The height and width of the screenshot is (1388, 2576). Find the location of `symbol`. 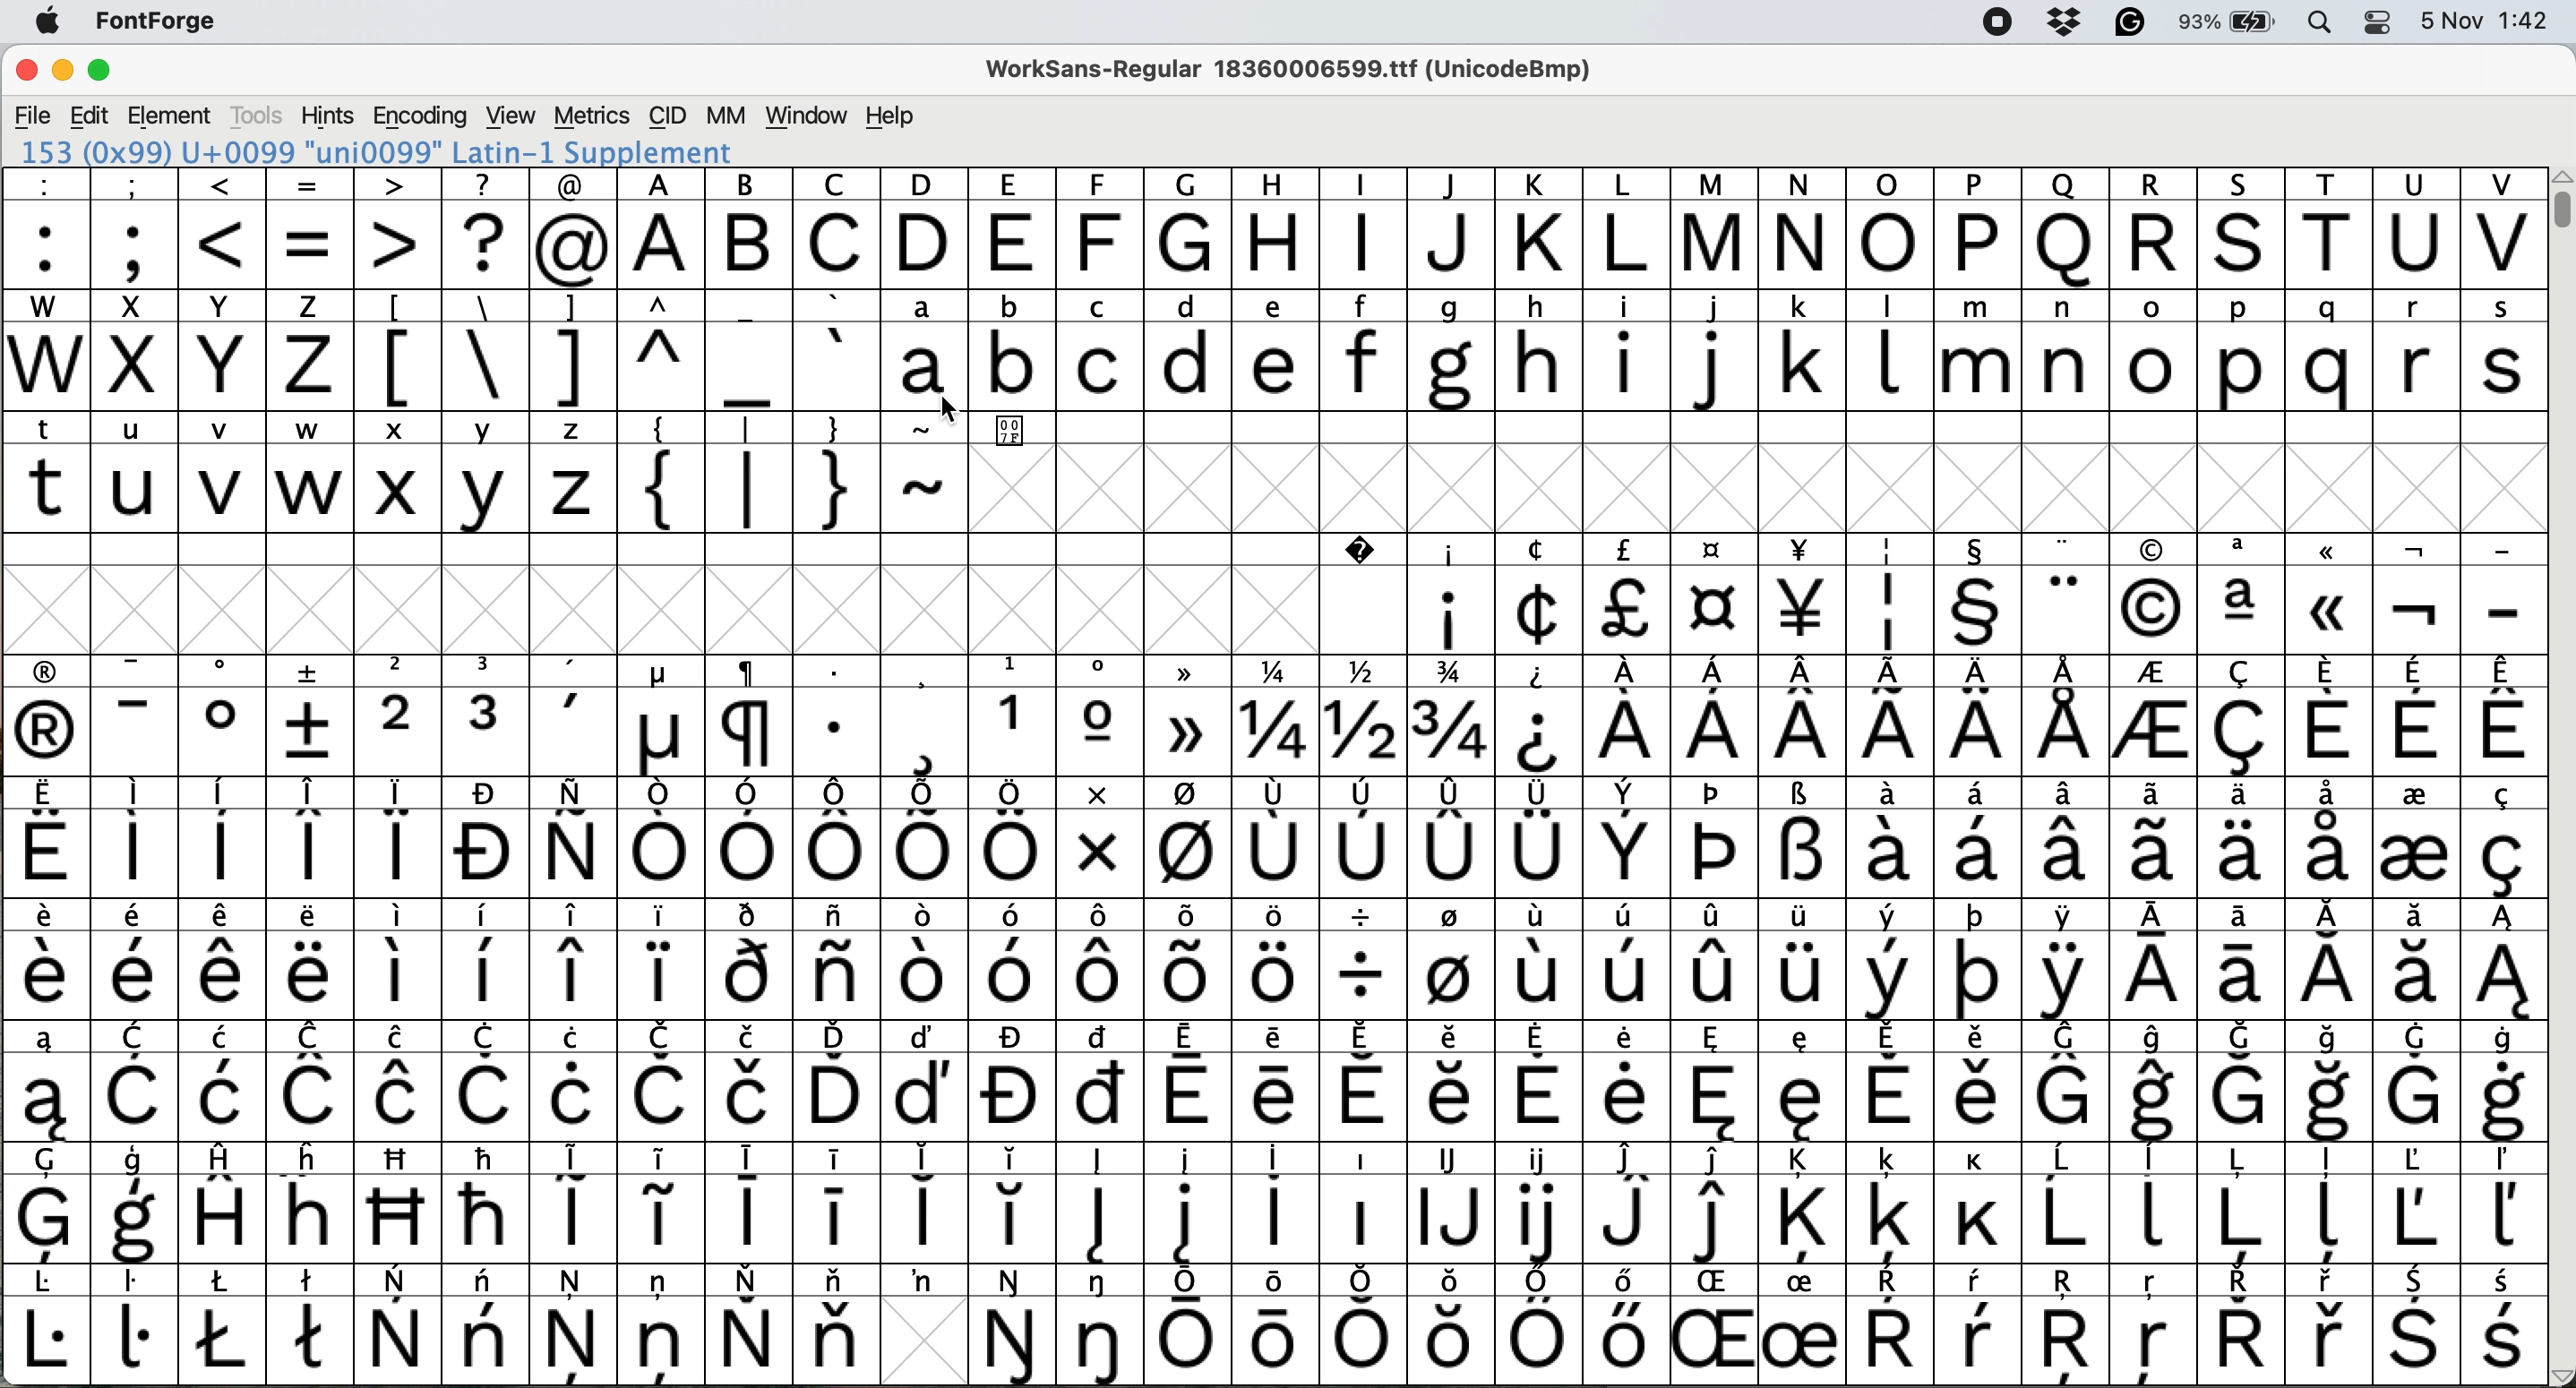

symbol is located at coordinates (487, 1324).